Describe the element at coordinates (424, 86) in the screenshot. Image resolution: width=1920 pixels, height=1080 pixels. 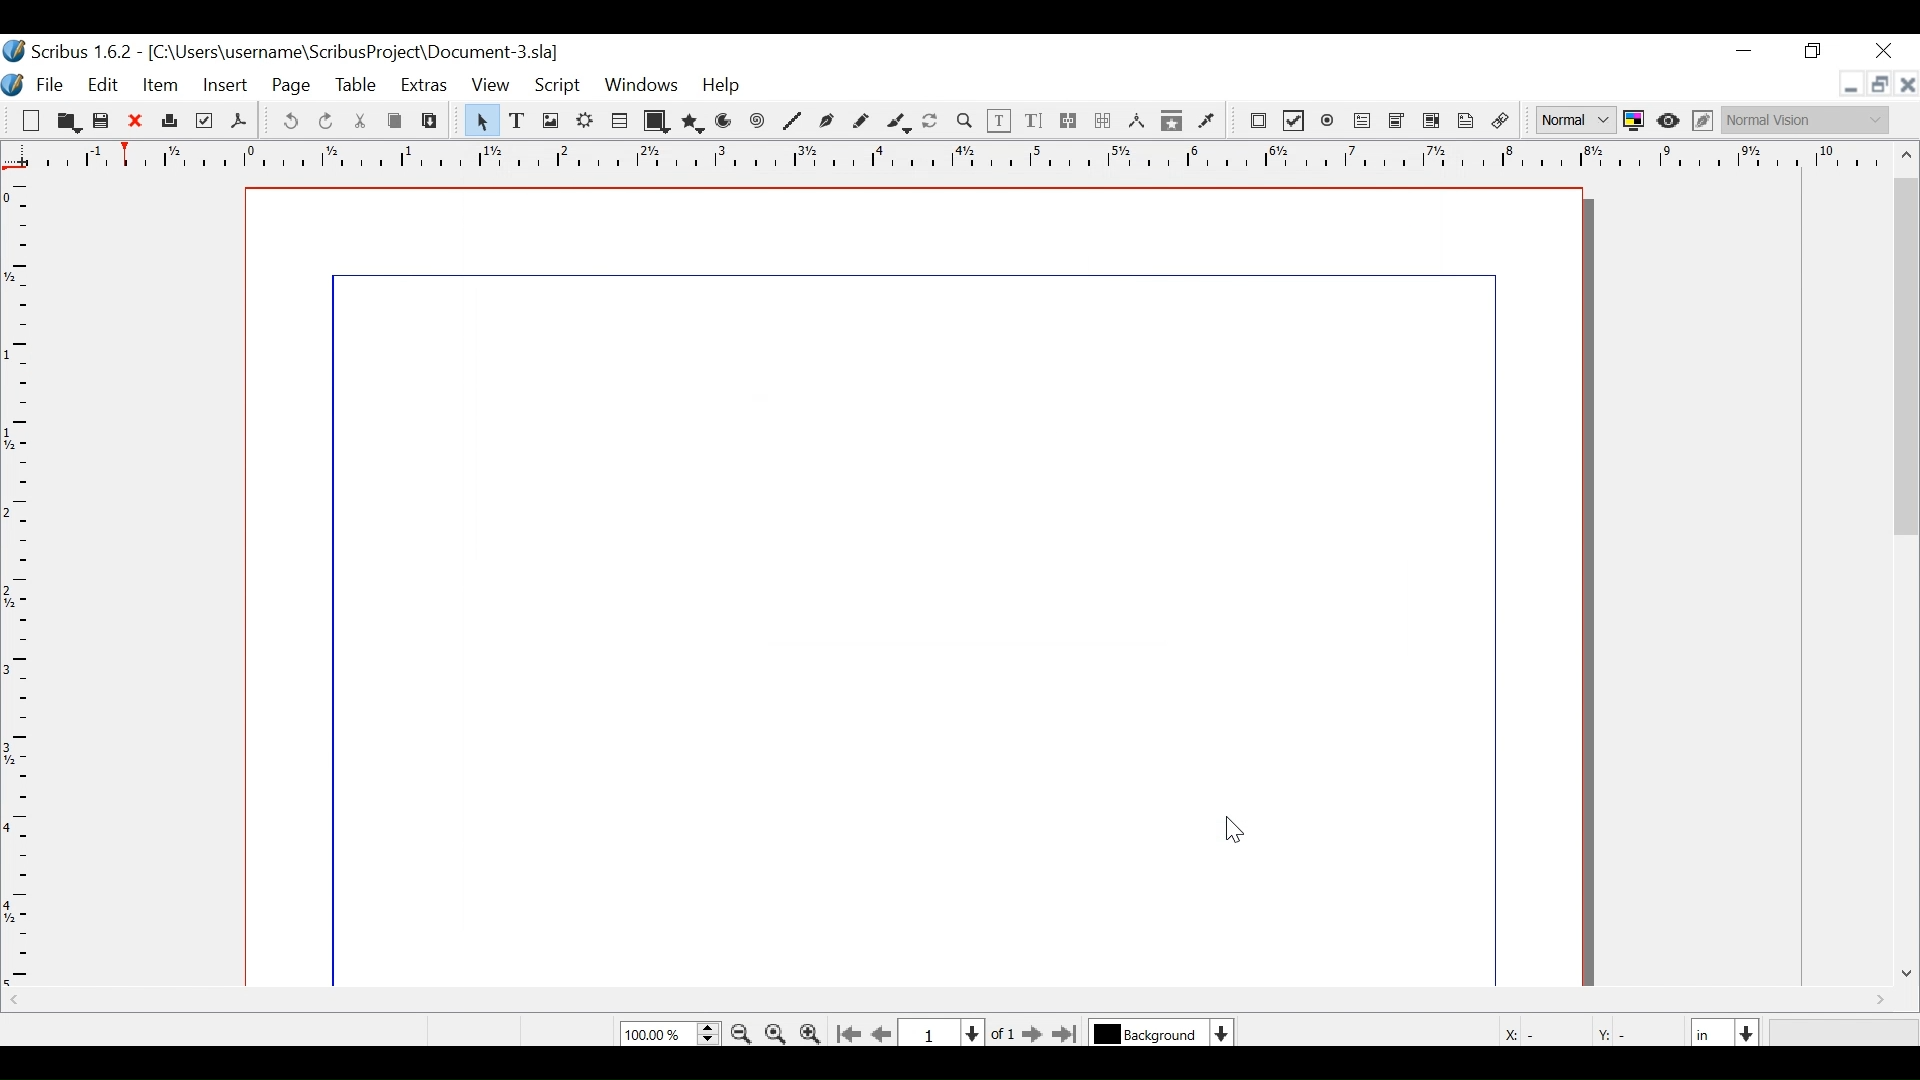
I see `Extras` at that location.